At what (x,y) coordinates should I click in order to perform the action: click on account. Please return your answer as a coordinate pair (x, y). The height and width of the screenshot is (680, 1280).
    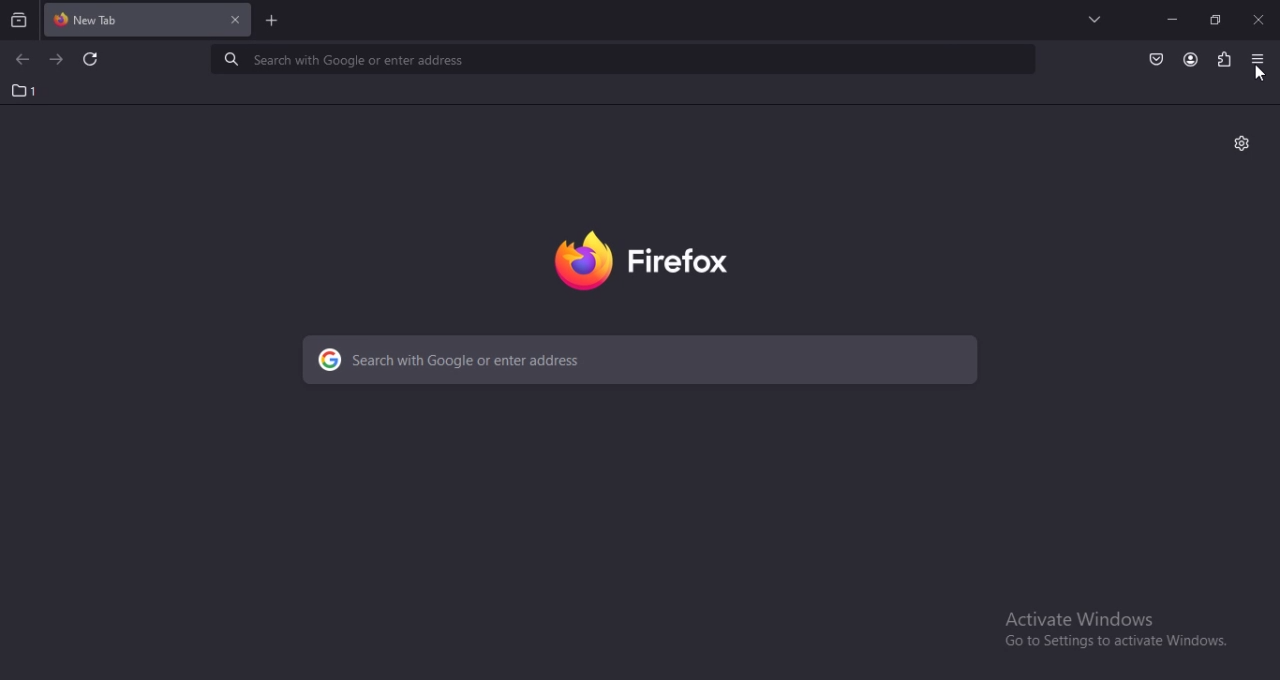
    Looking at the image, I should click on (1188, 59).